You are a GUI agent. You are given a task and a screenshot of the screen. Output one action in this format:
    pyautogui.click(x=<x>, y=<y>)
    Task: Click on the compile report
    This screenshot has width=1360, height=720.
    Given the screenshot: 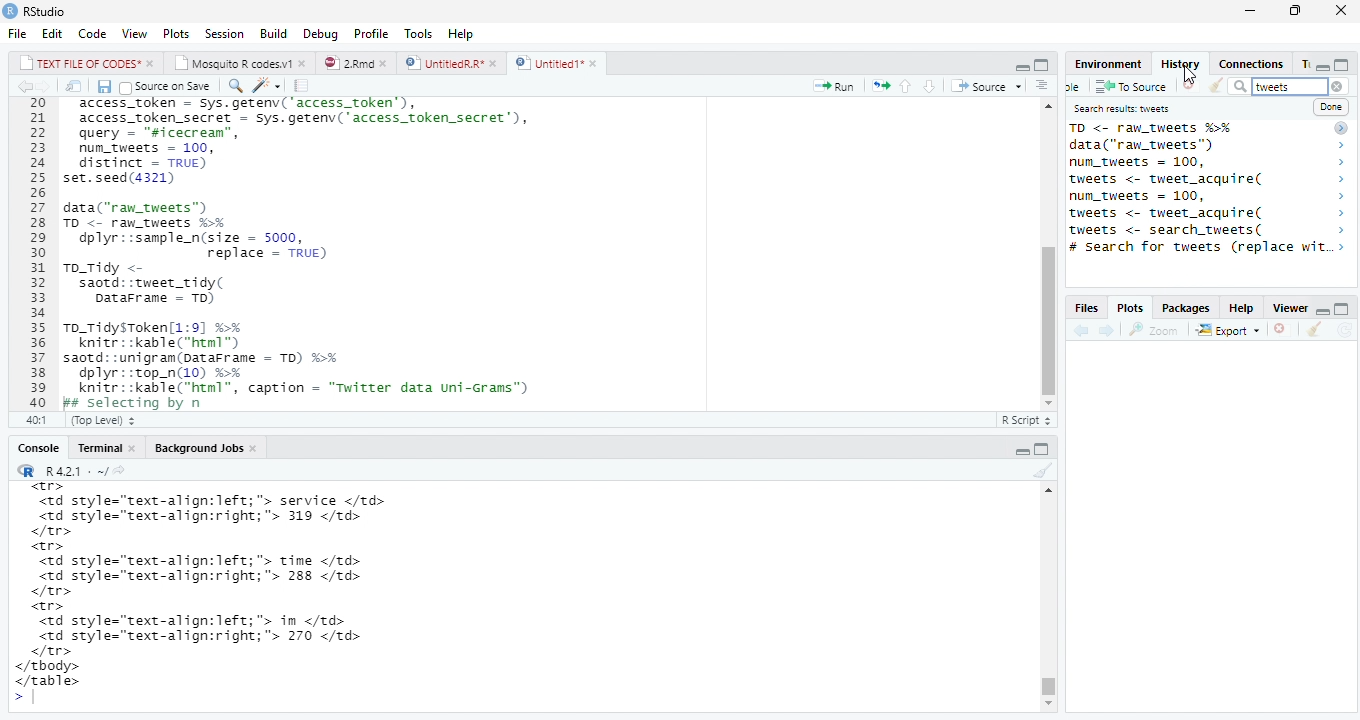 What is the action you would take?
    pyautogui.click(x=301, y=85)
    